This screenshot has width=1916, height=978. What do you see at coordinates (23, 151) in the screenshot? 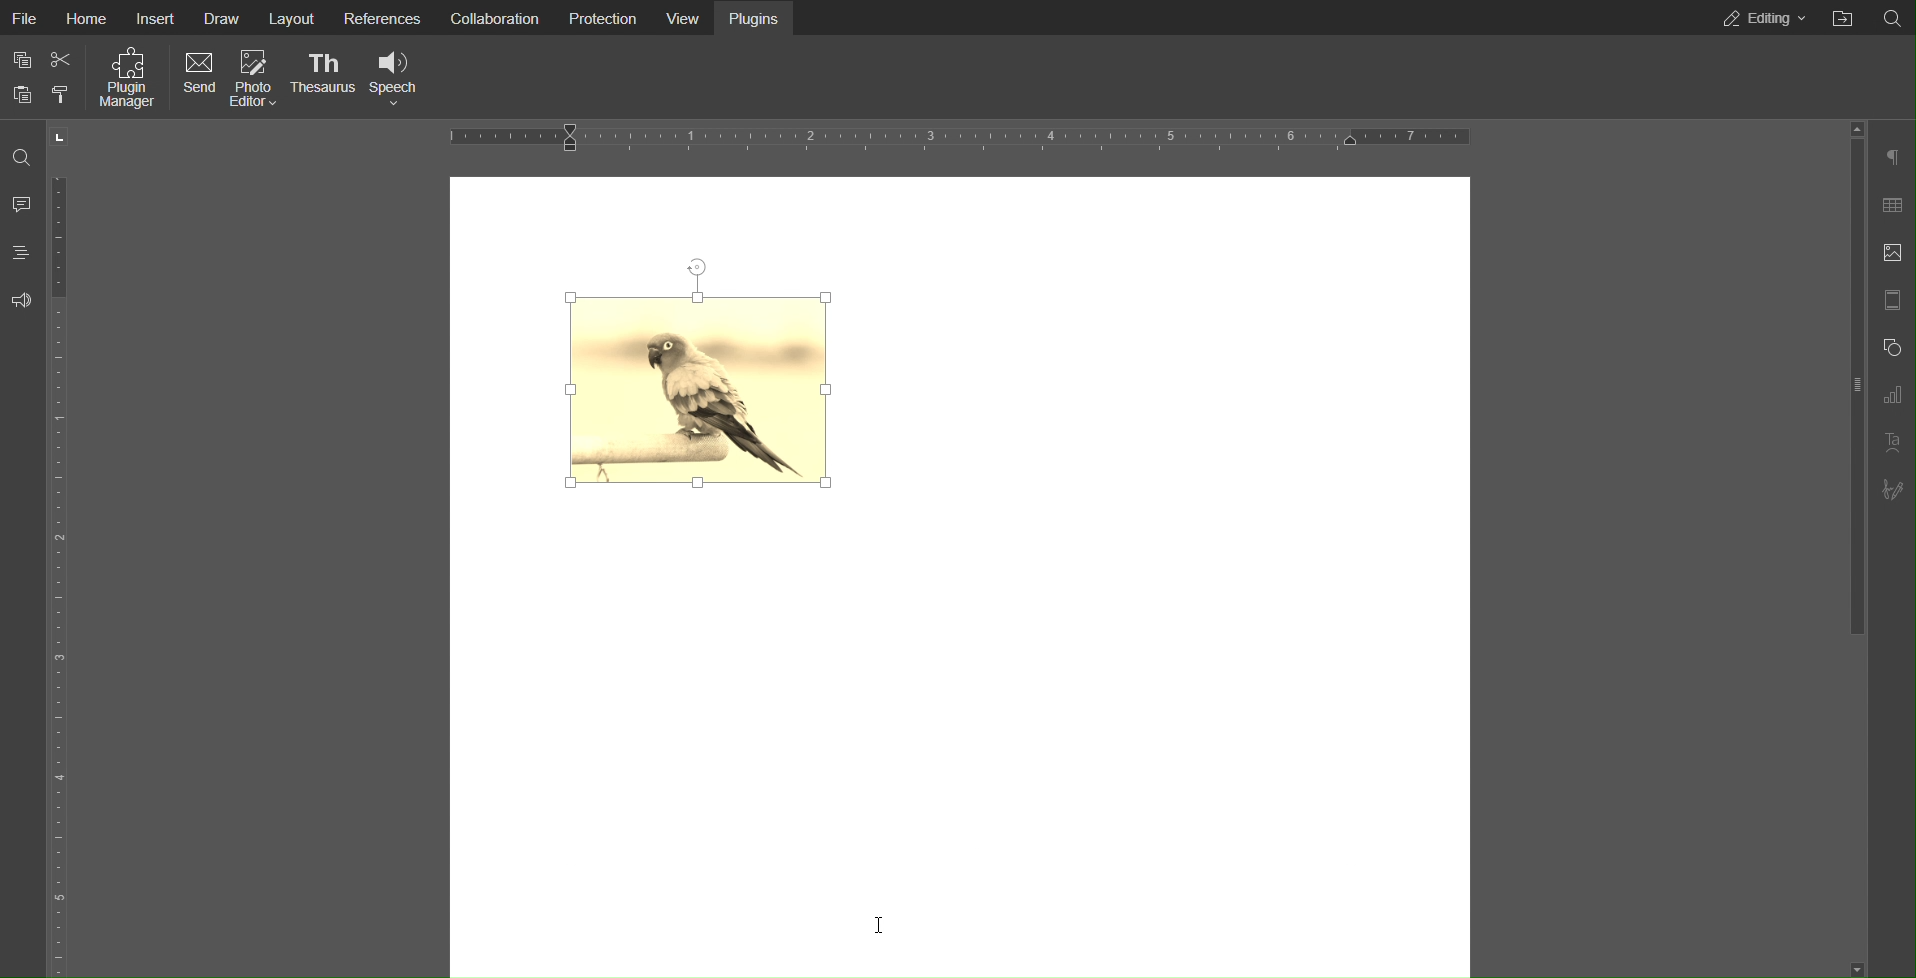
I see `Search` at bounding box center [23, 151].